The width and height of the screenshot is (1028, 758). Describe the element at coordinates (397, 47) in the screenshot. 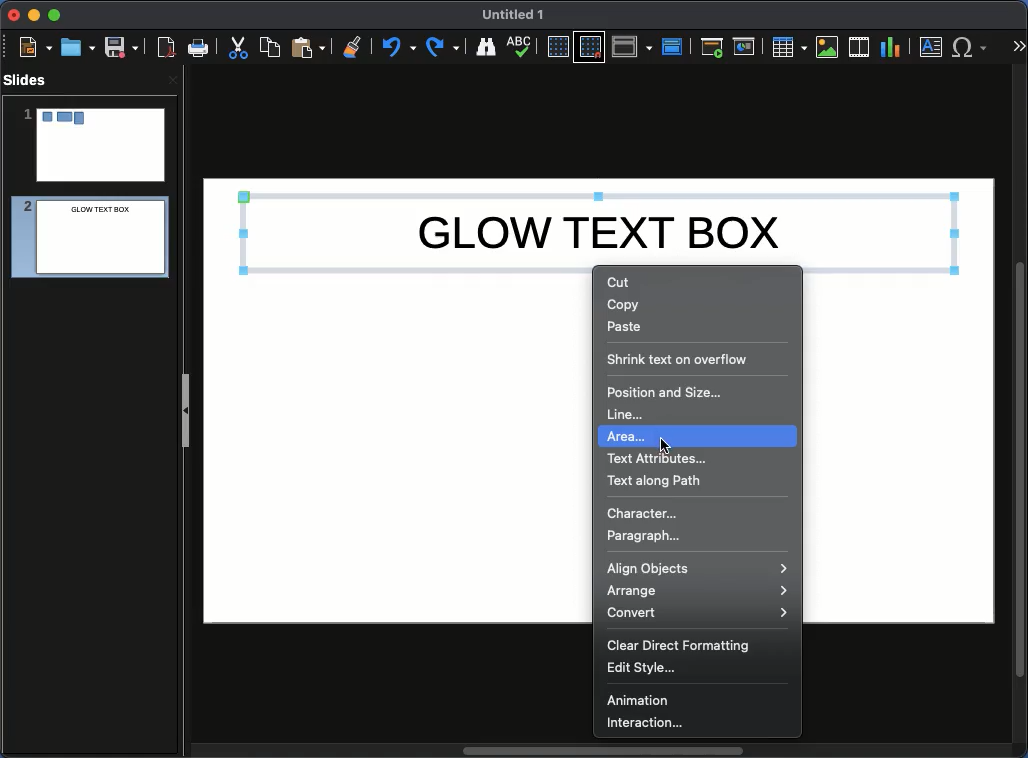

I see `Undo` at that location.